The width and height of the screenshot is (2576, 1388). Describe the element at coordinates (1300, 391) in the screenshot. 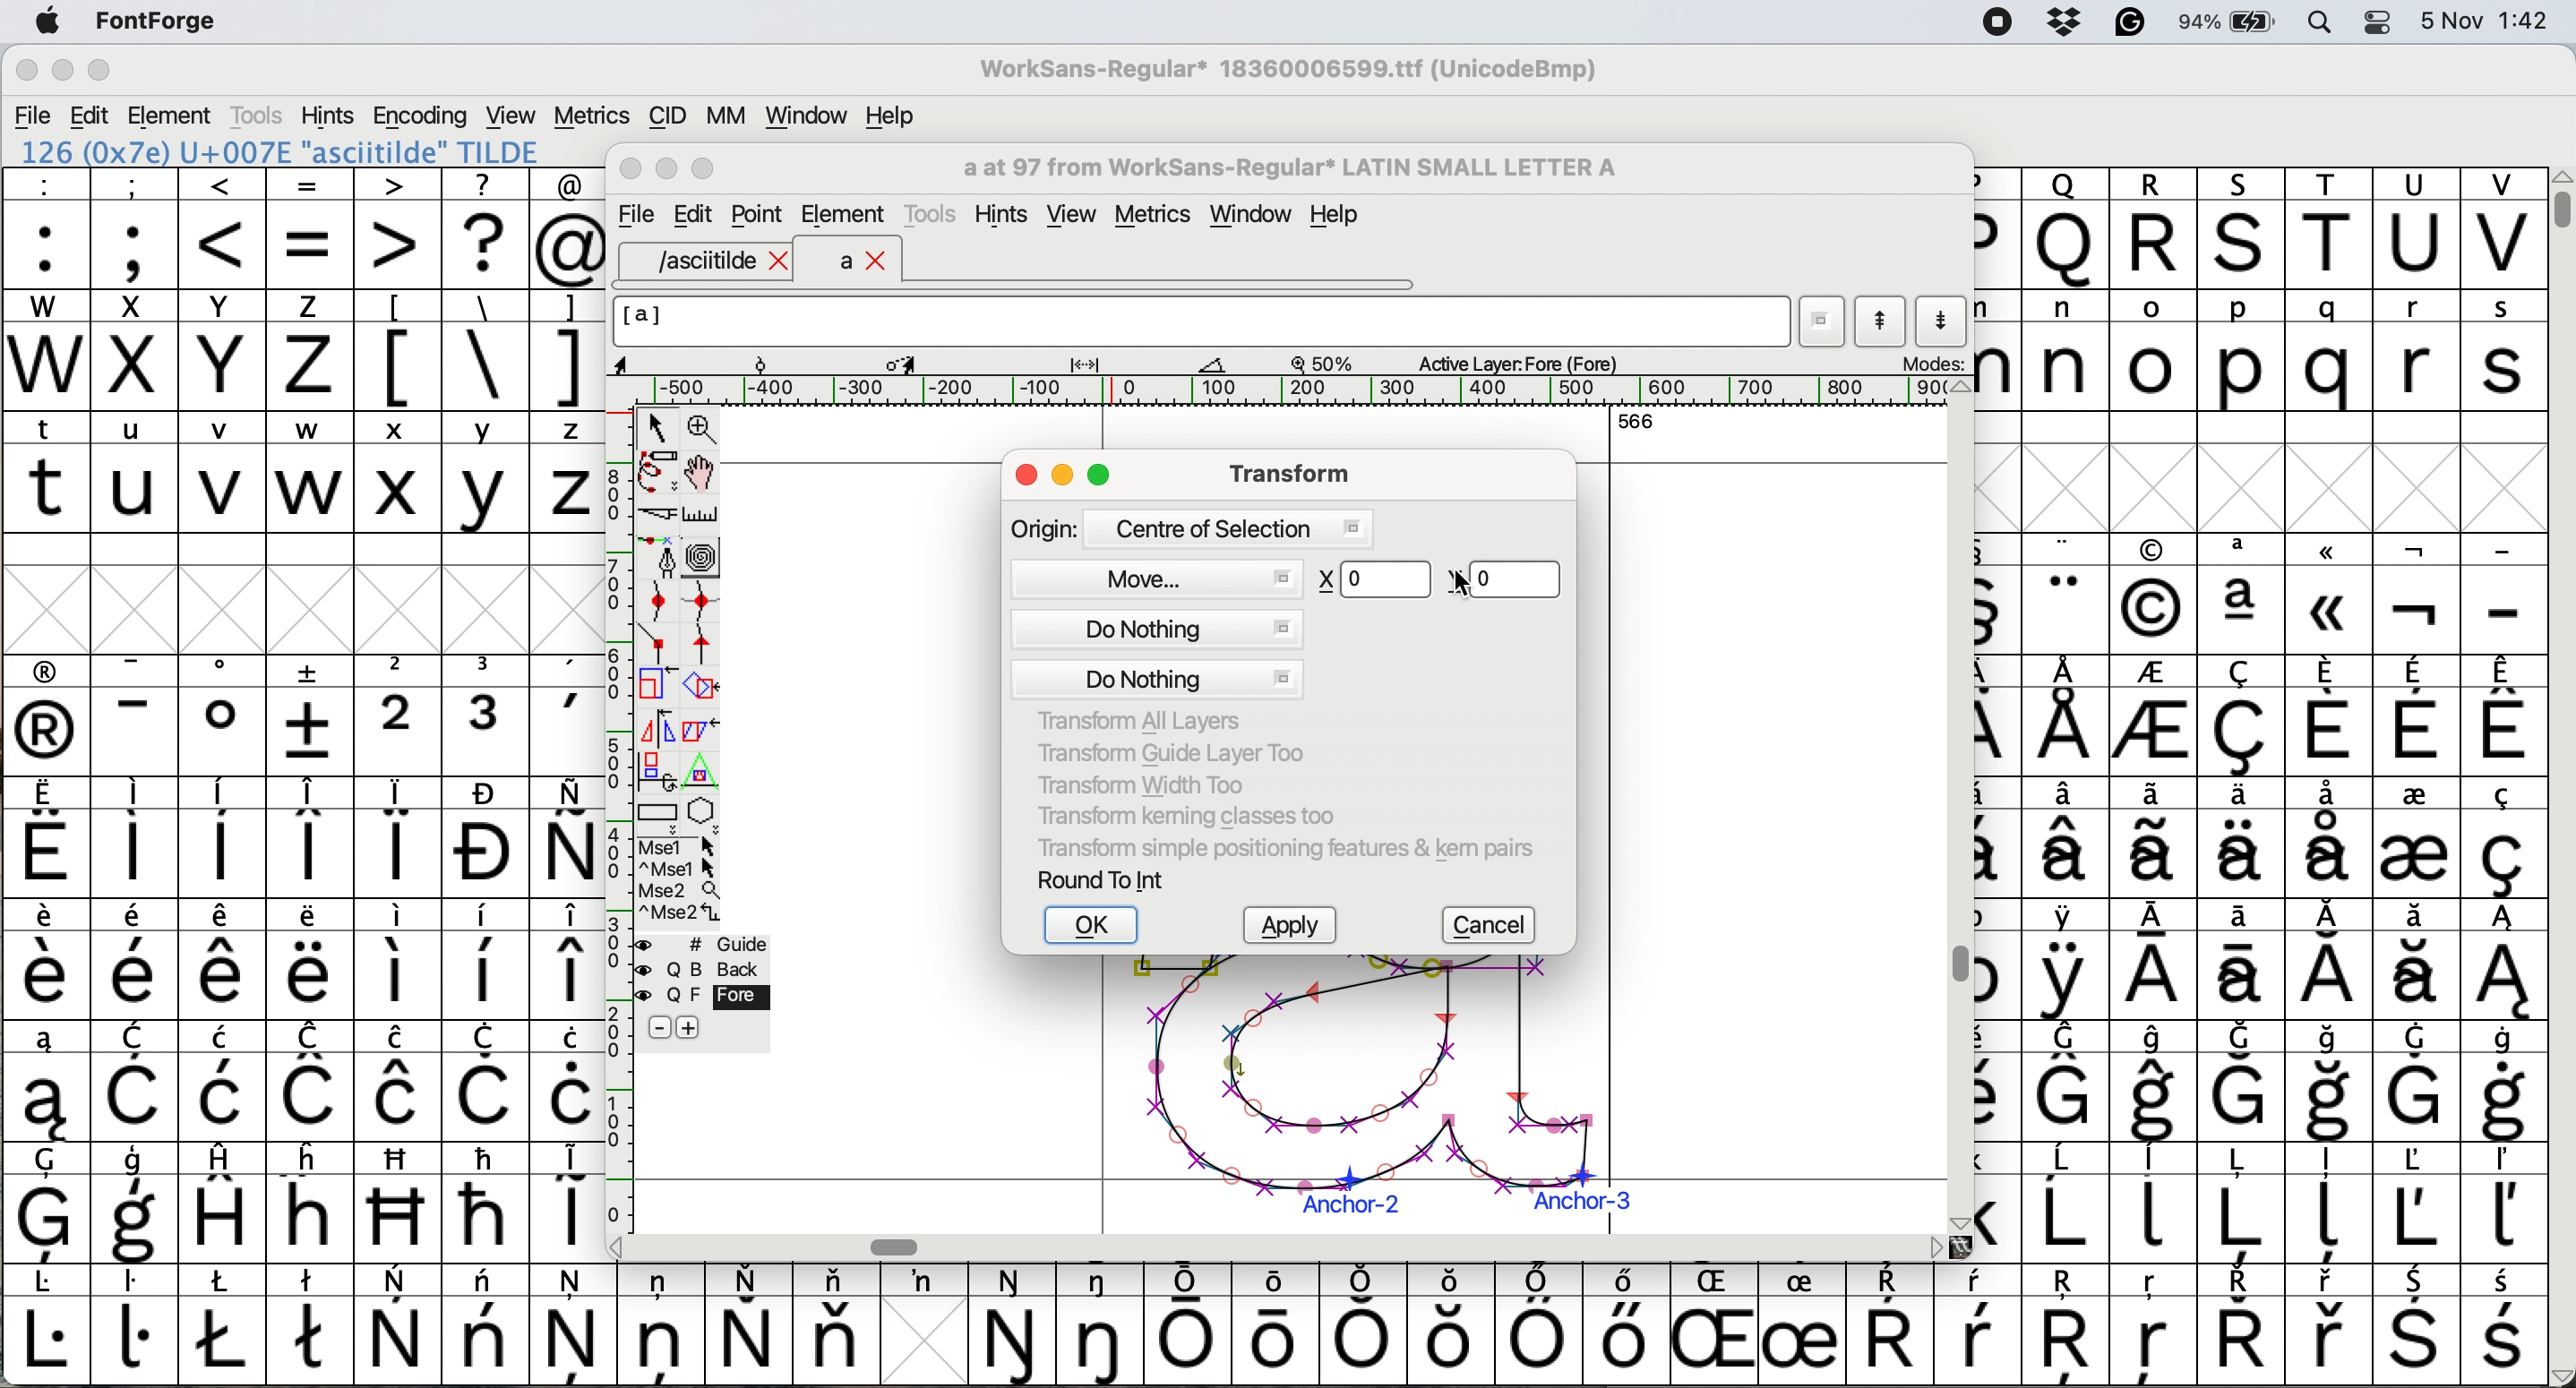

I see `horizontal scale` at that location.